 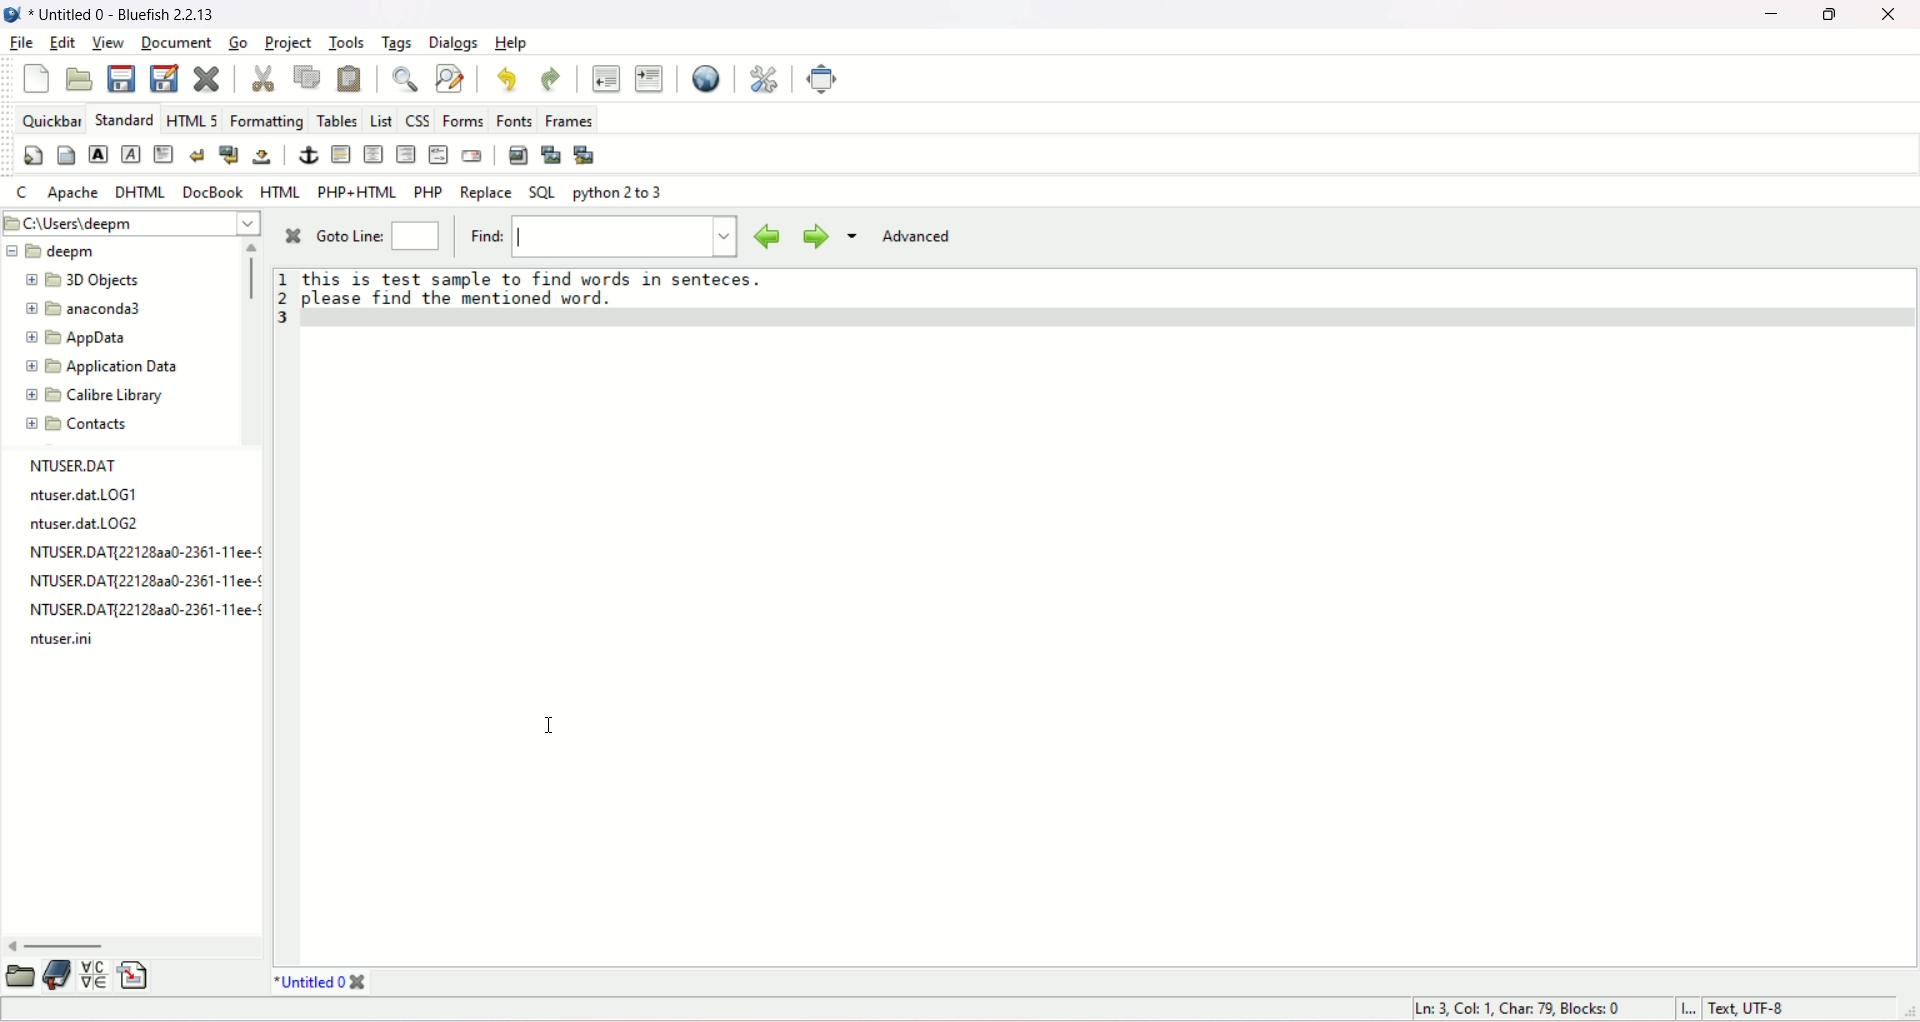 I want to click on vertical scroll bar, so click(x=248, y=275).